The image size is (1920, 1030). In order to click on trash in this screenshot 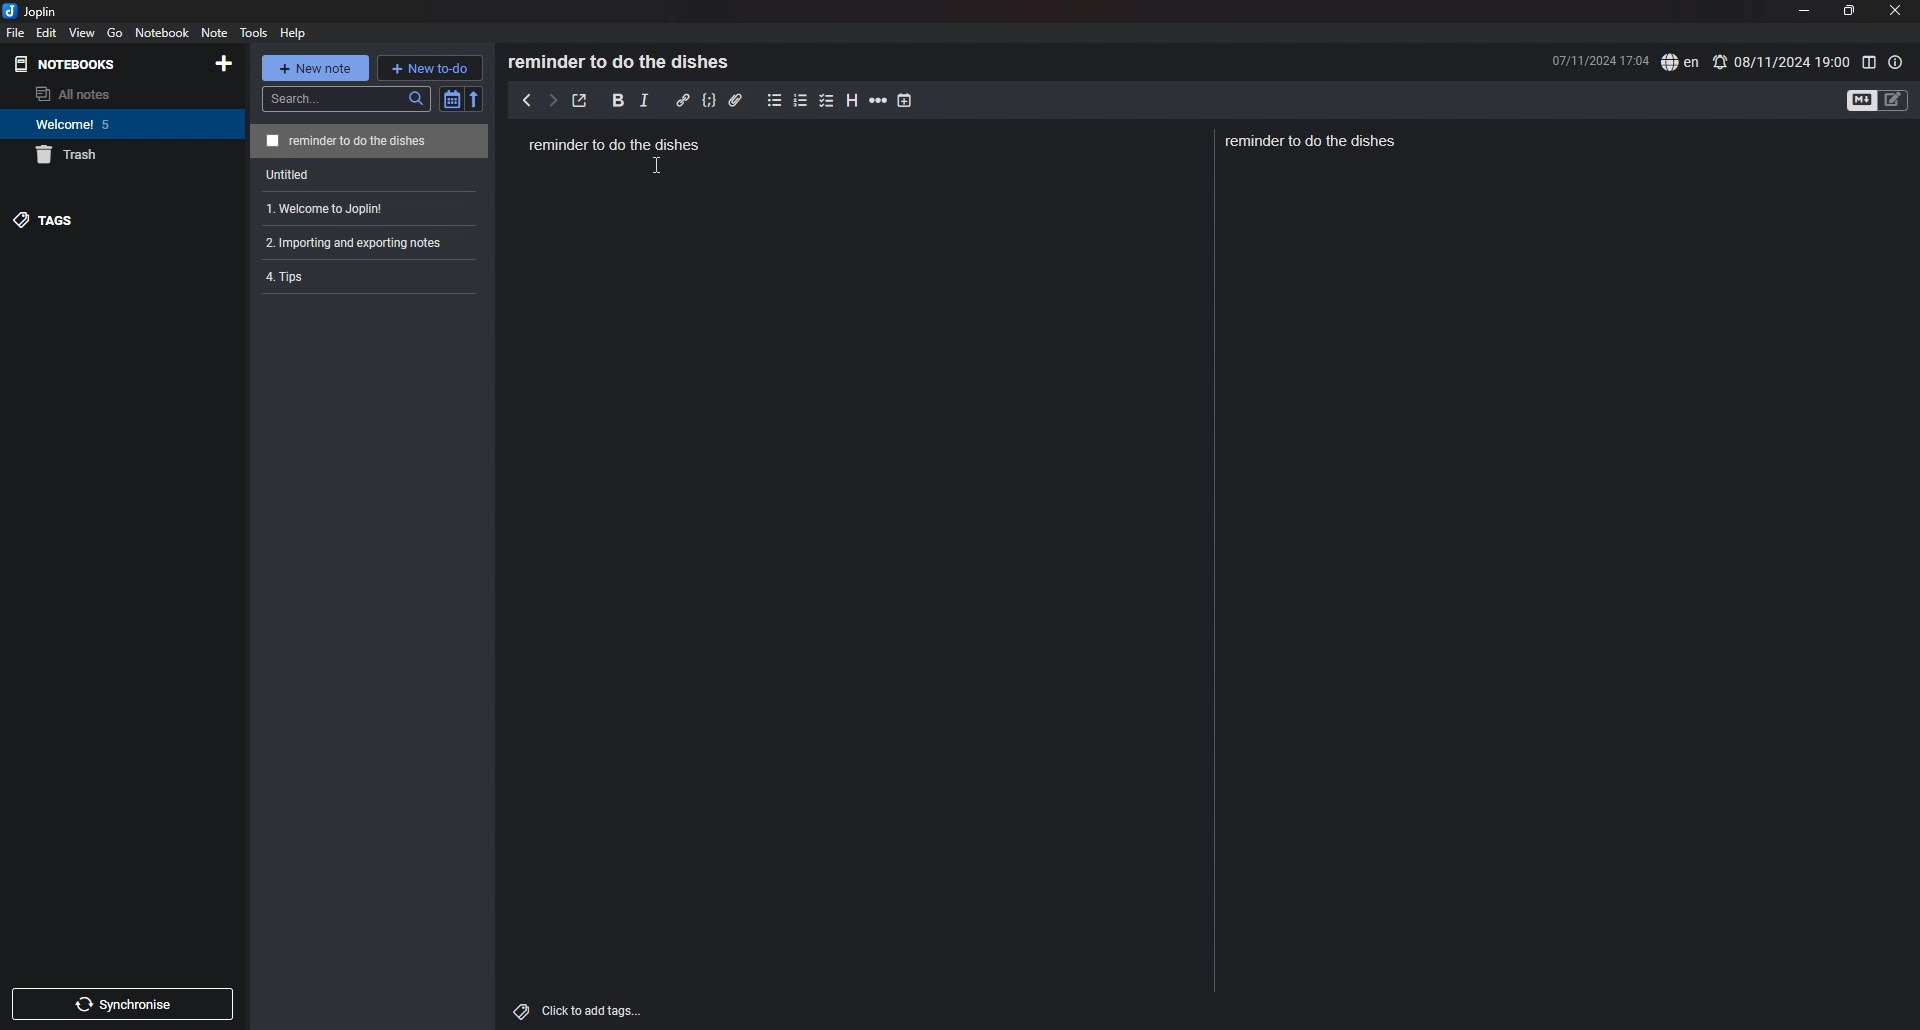, I will do `click(111, 155)`.